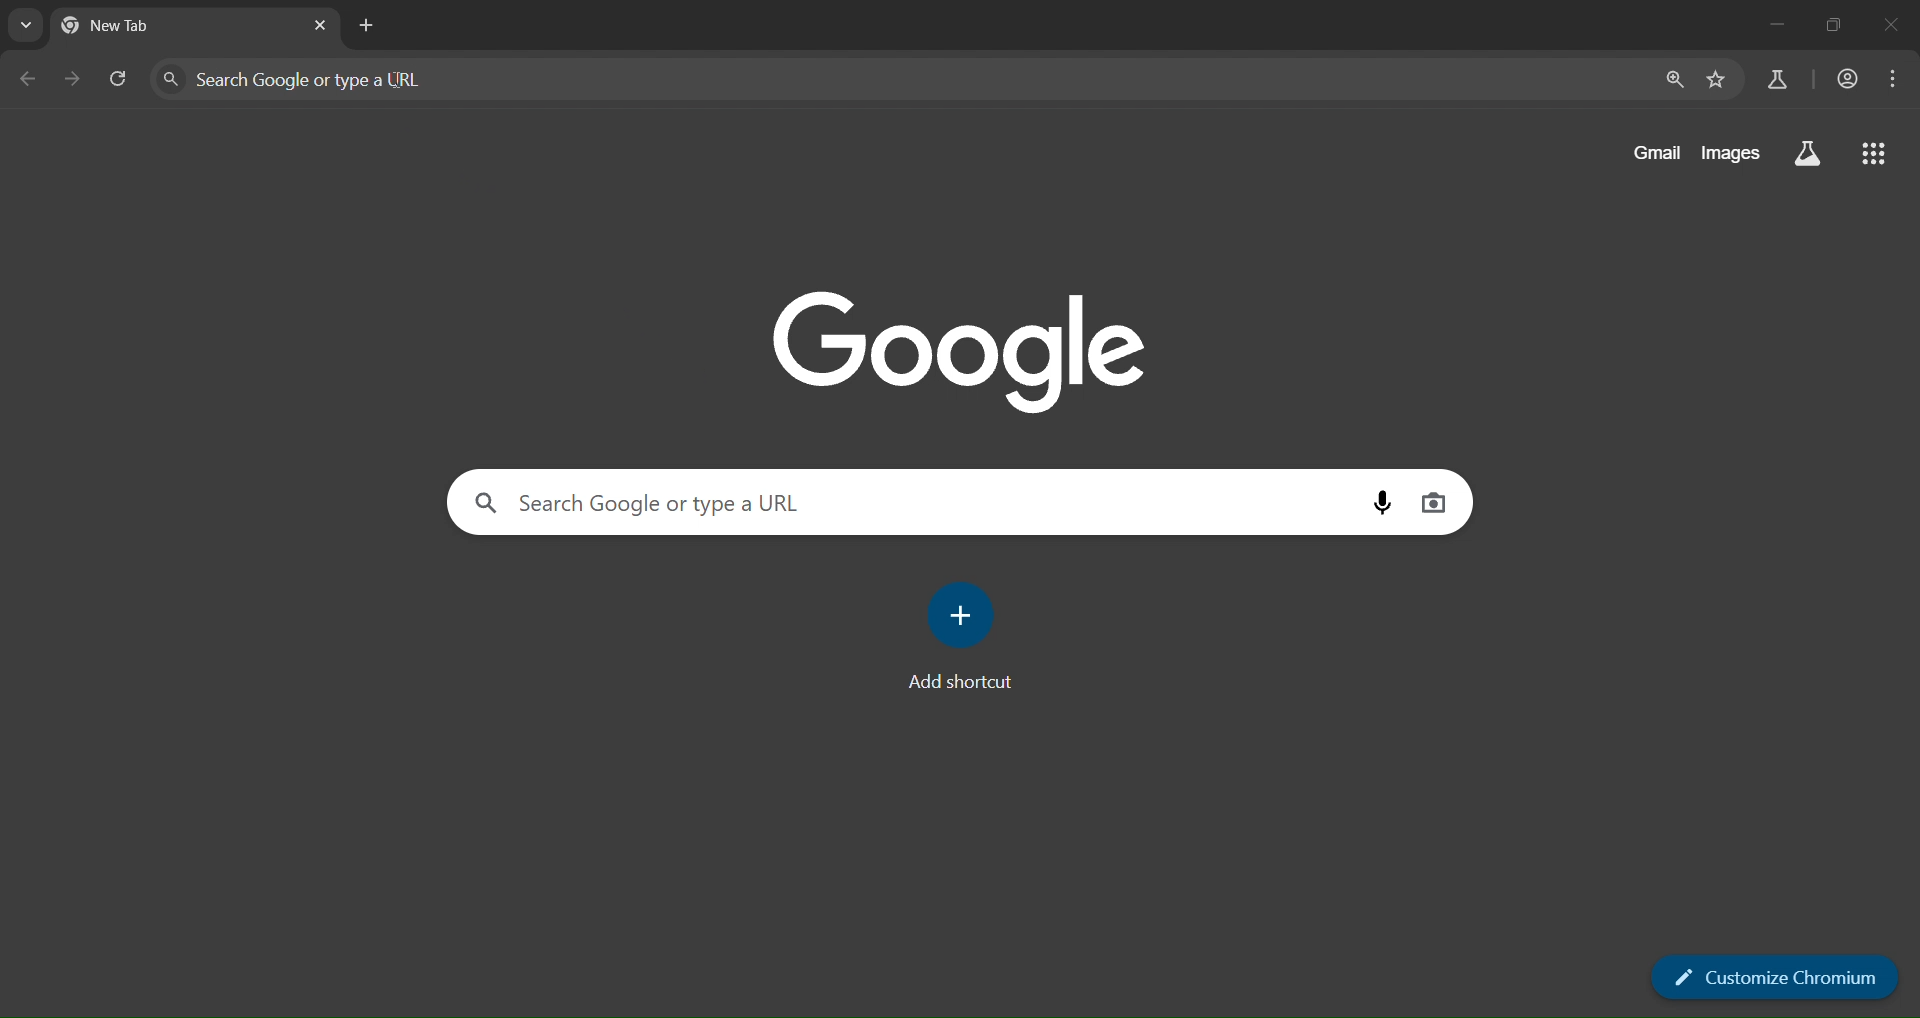 The height and width of the screenshot is (1018, 1920). What do you see at coordinates (1849, 78) in the screenshot?
I see `accounts` at bounding box center [1849, 78].